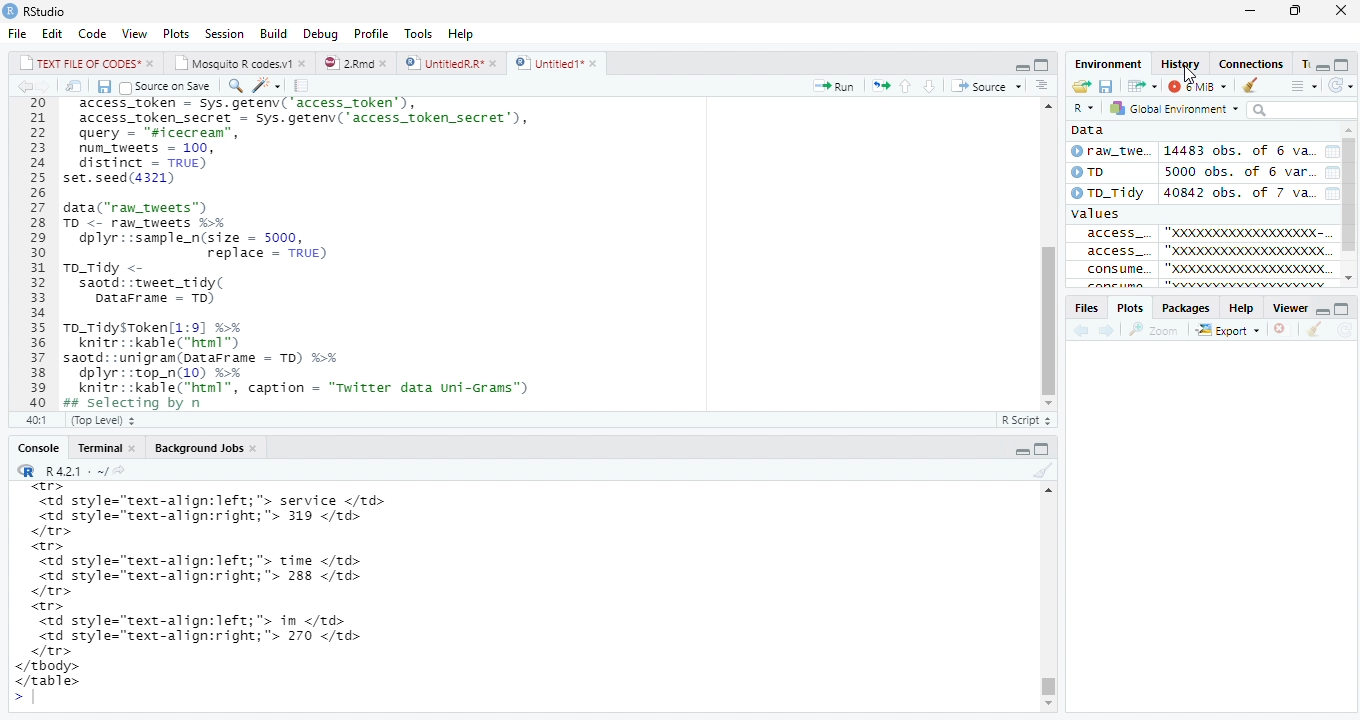 The height and width of the screenshot is (720, 1360). What do you see at coordinates (102, 86) in the screenshot?
I see `Save document` at bounding box center [102, 86].